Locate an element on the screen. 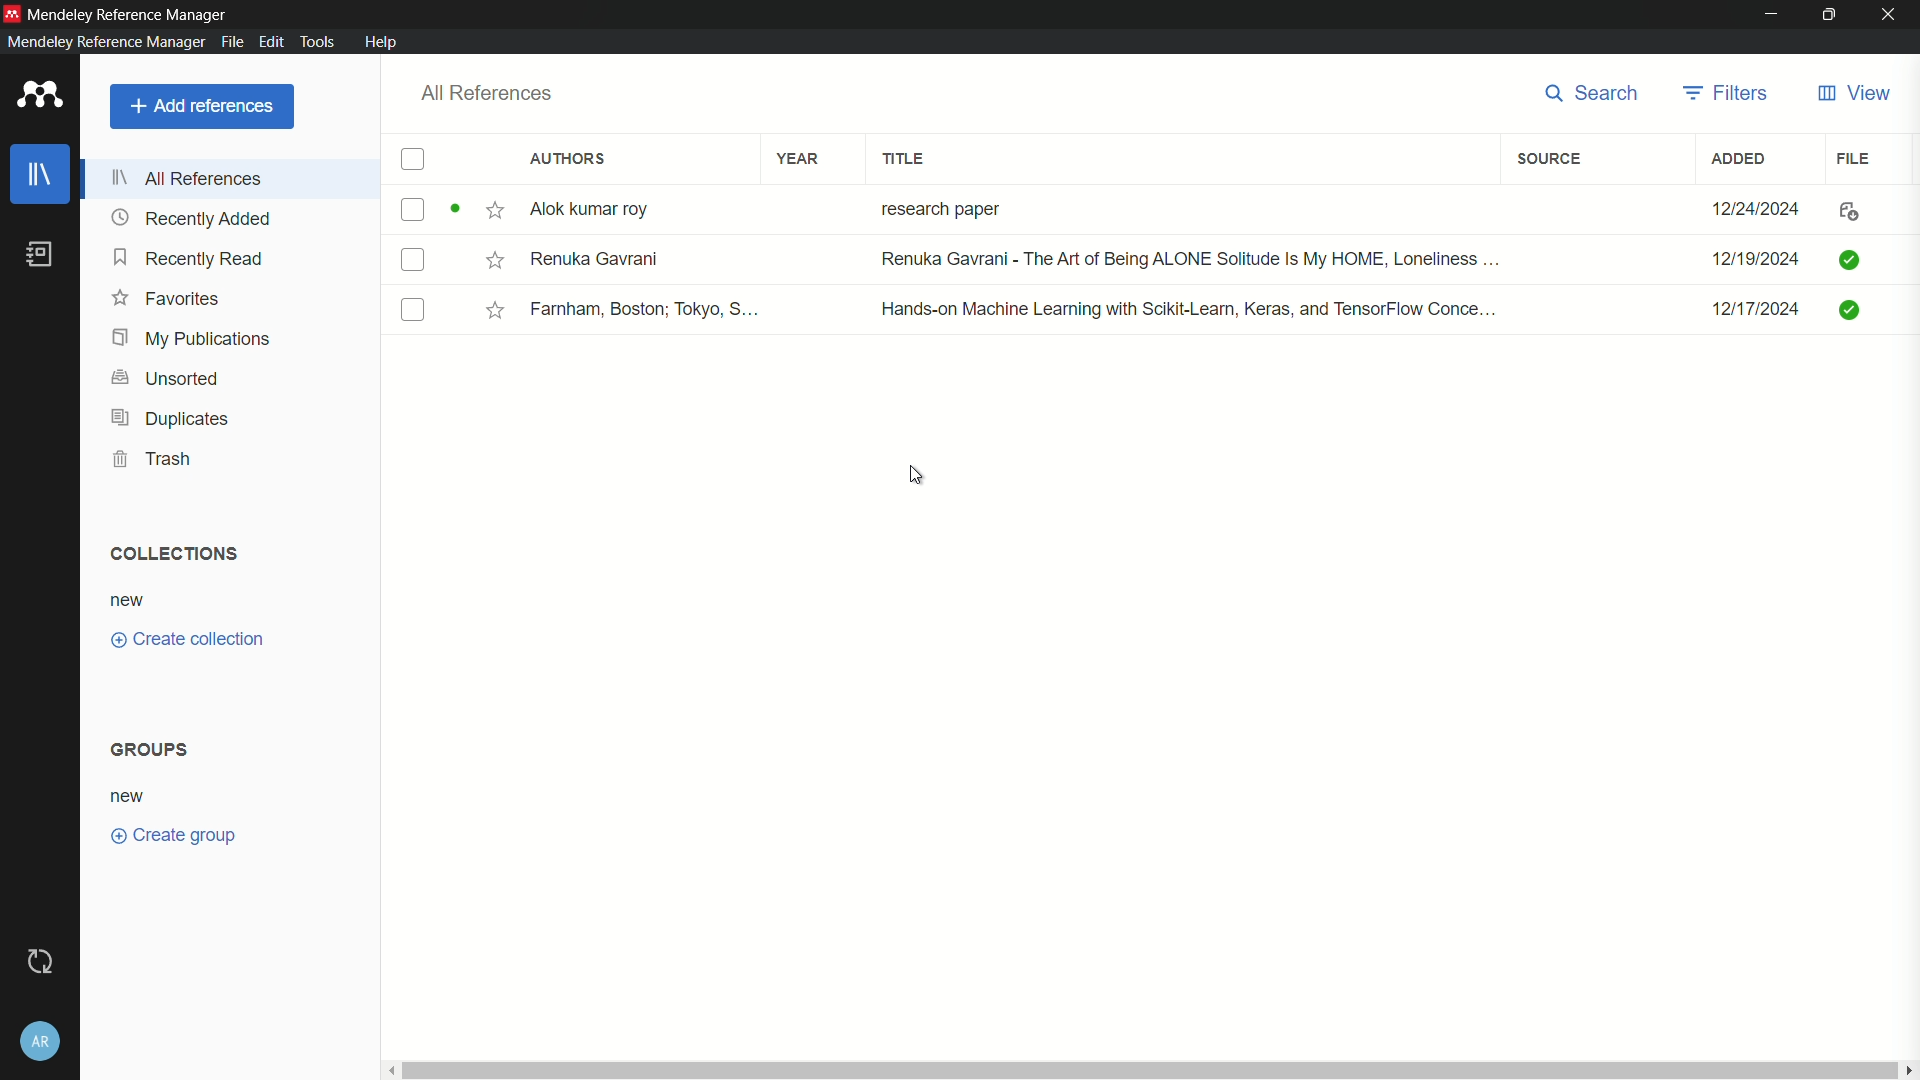 This screenshot has height=1080, width=1920. all references is located at coordinates (191, 181).